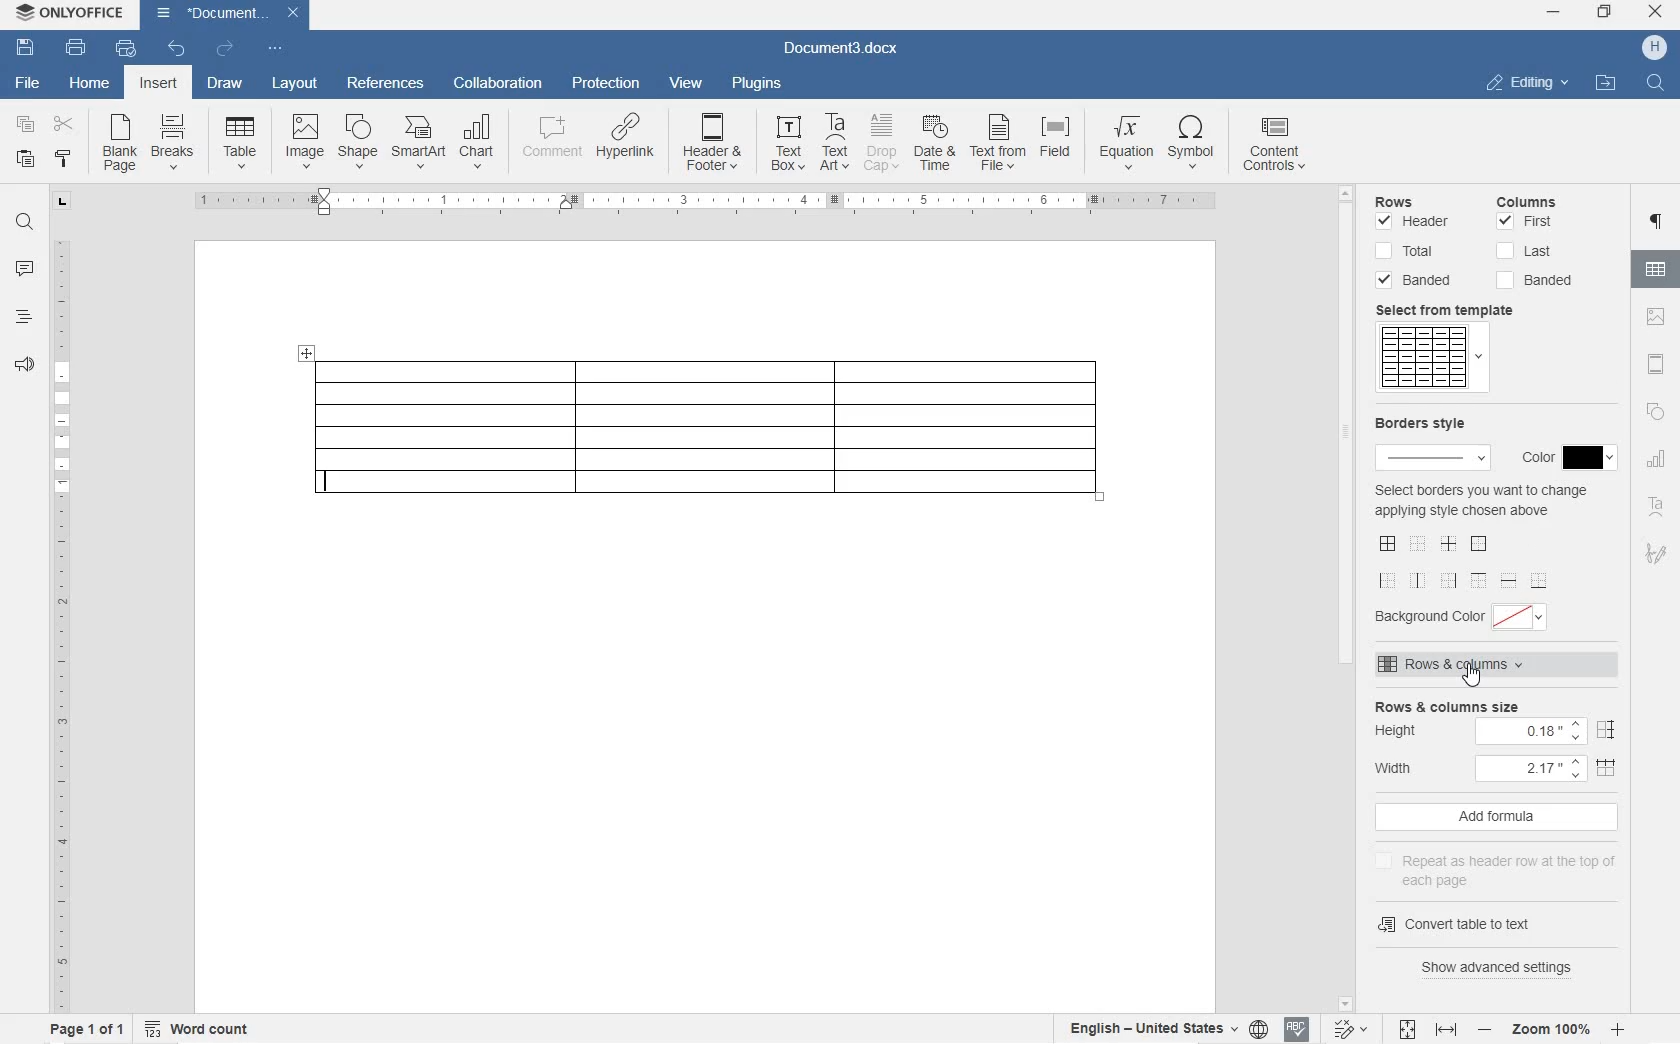 The width and height of the screenshot is (1680, 1044). I want to click on PASTE, so click(28, 160).